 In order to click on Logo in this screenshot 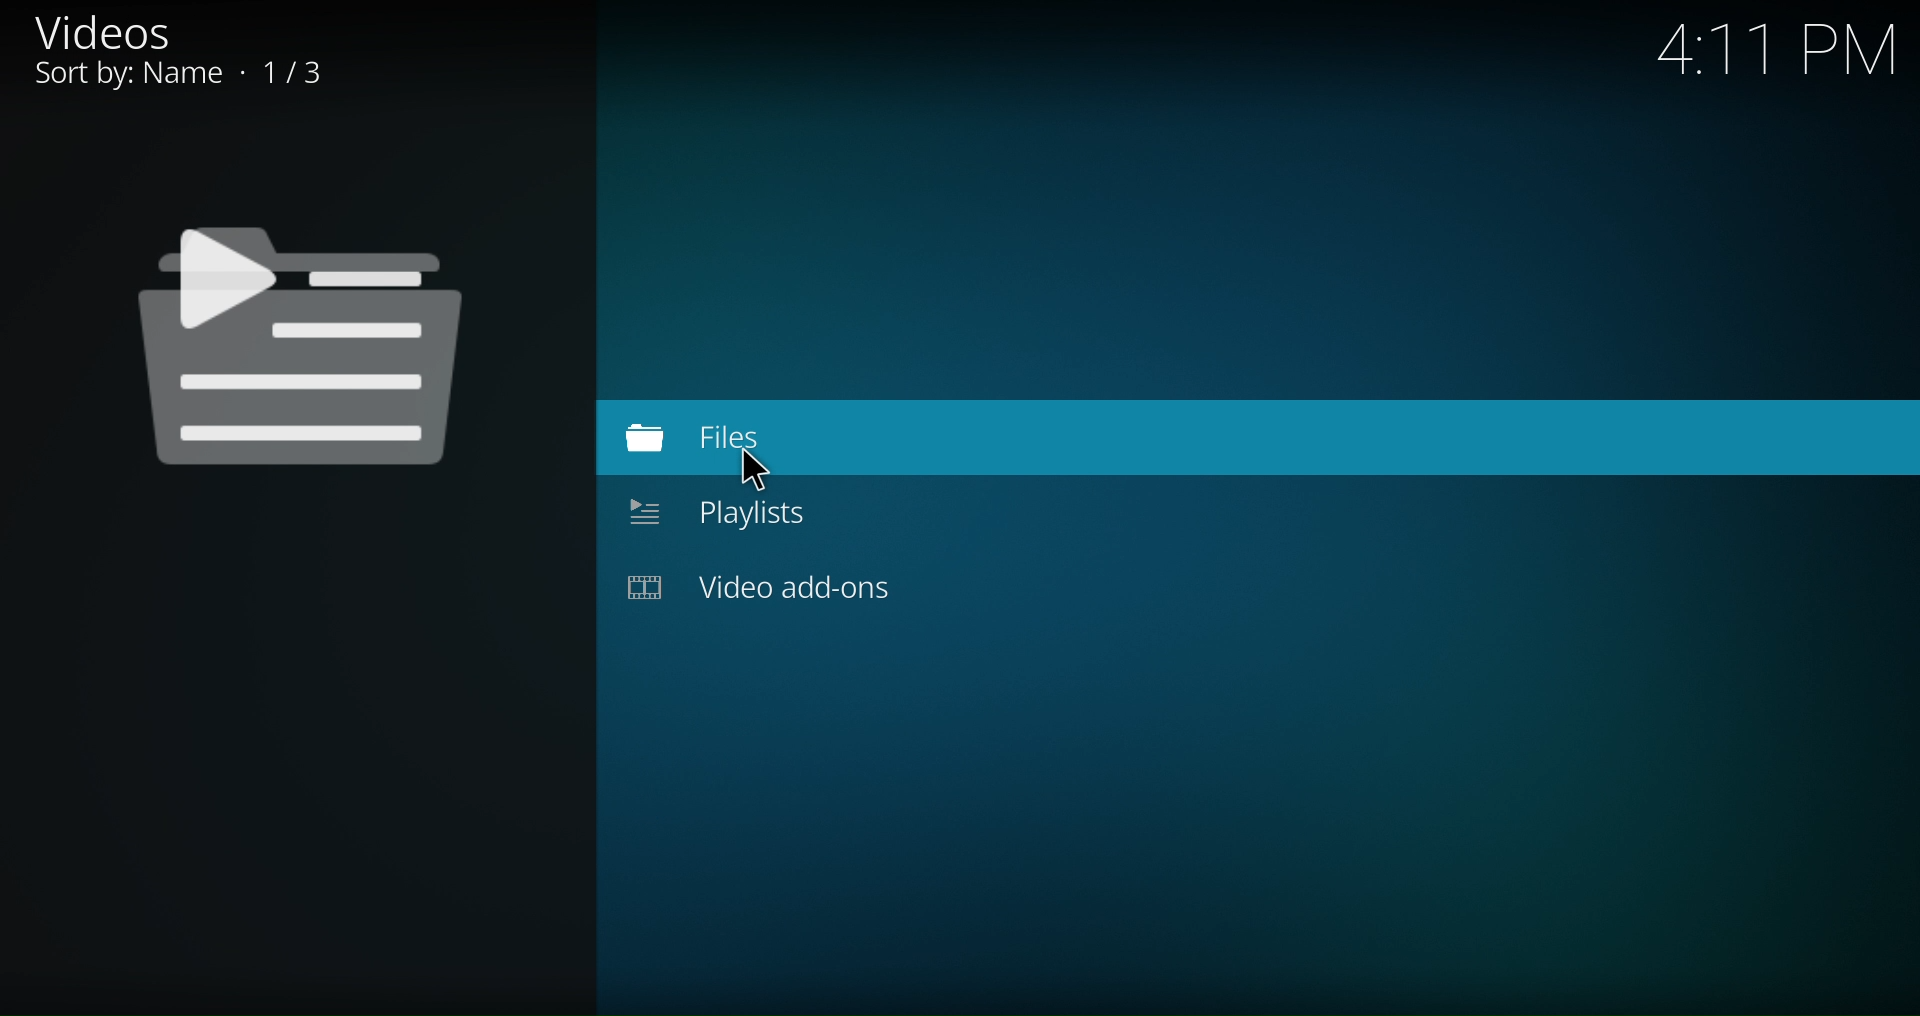, I will do `click(302, 338)`.